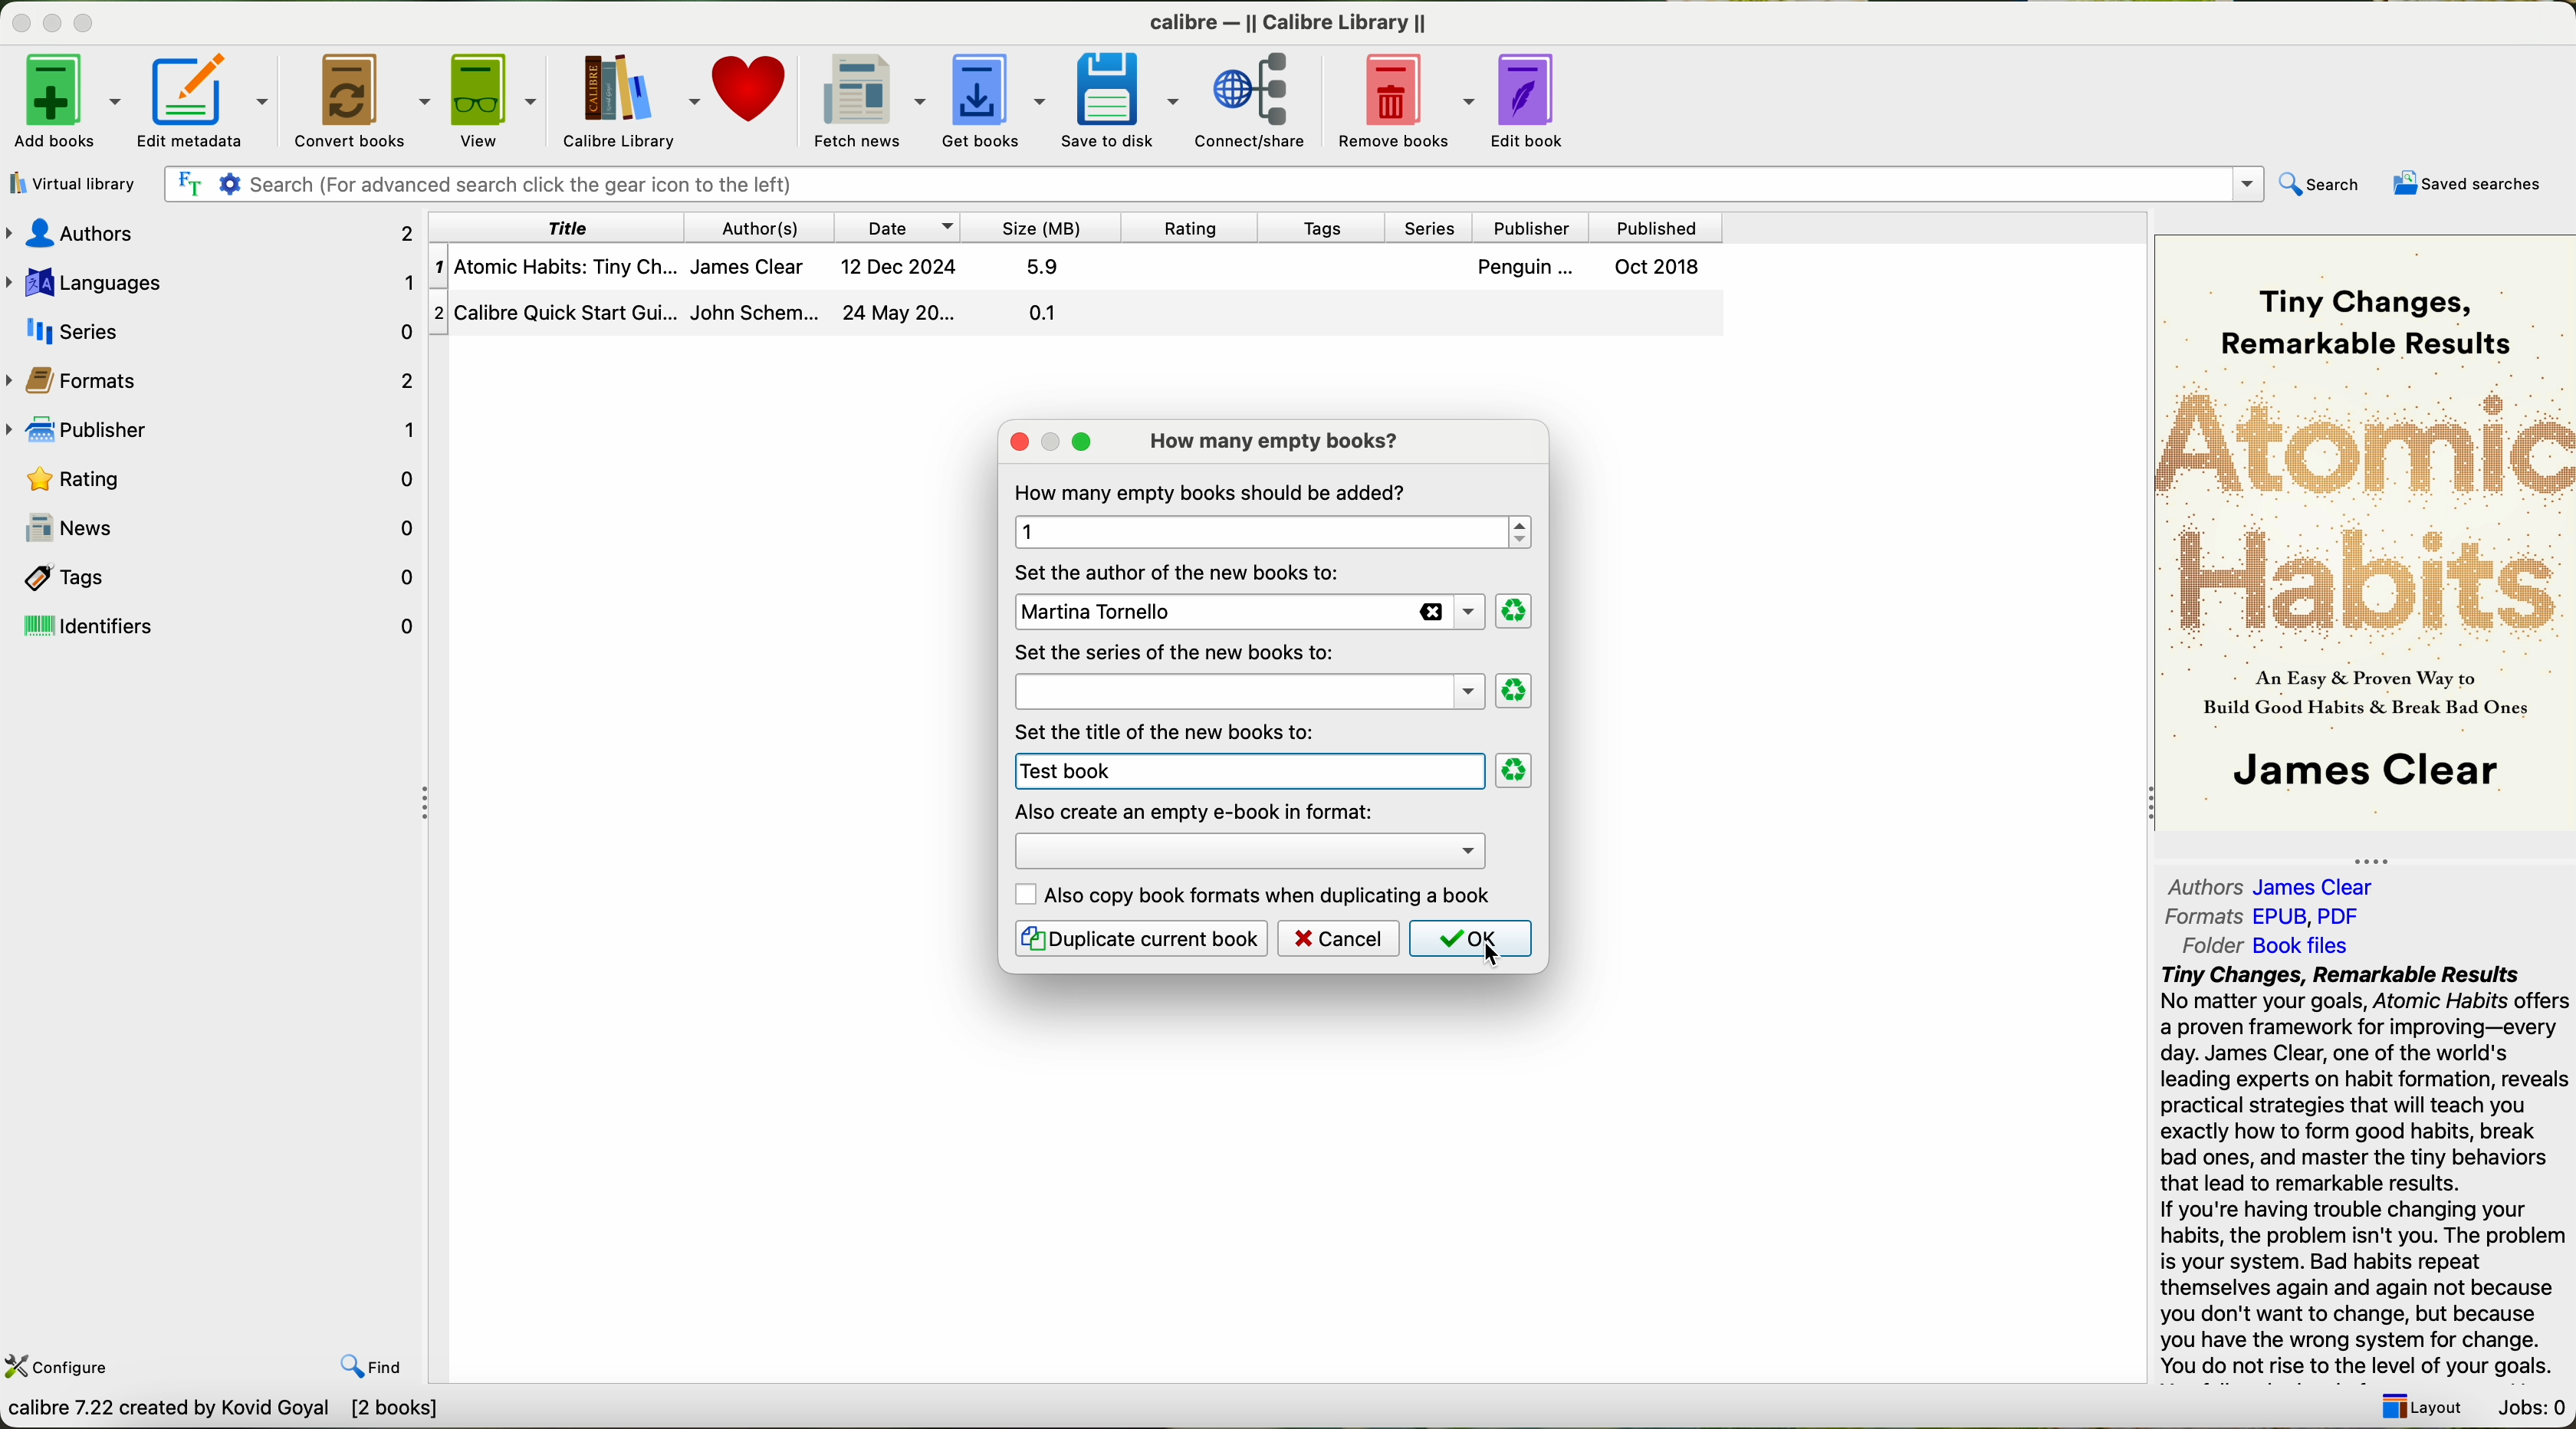  Describe the element at coordinates (1256, 895) in the screenshot. I see `also copy book formats when duplicating a book` at that location.